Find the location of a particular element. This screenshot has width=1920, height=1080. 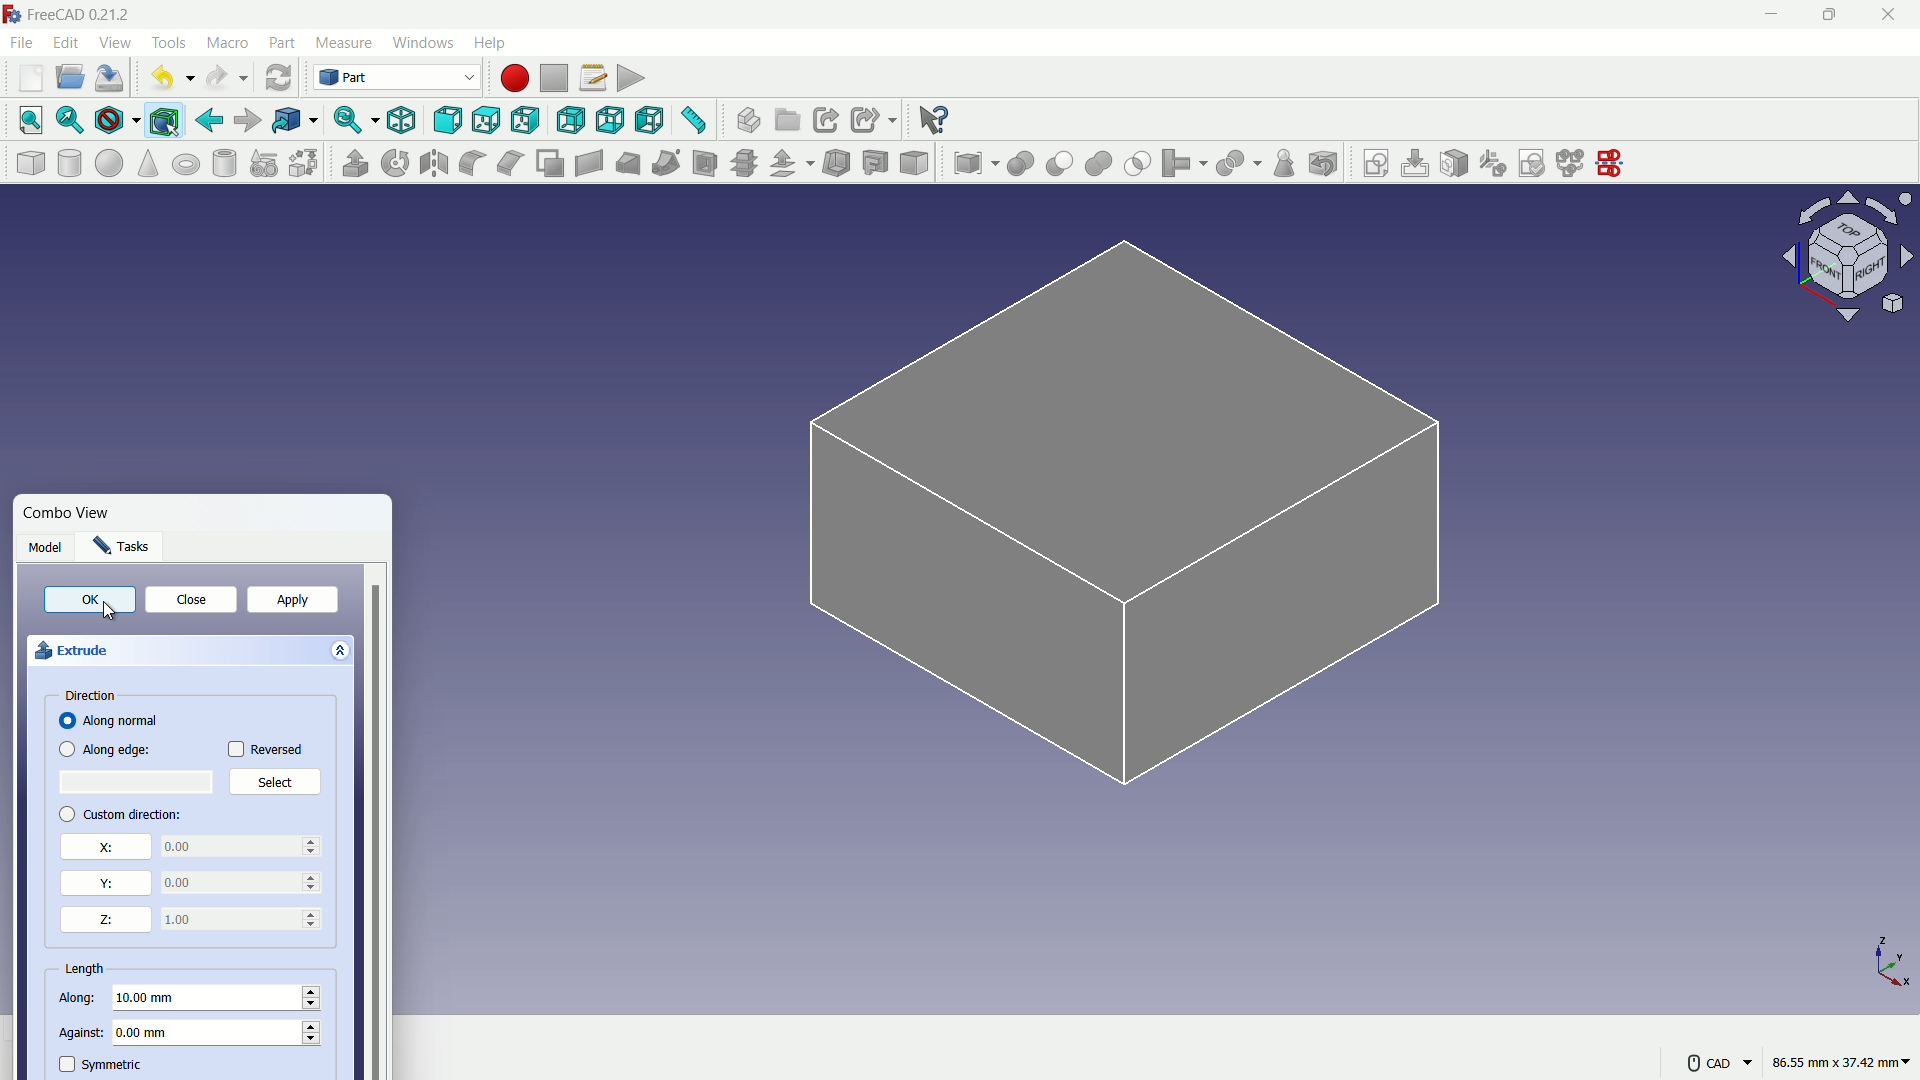

0.00 is located at coordinates (243, 846).